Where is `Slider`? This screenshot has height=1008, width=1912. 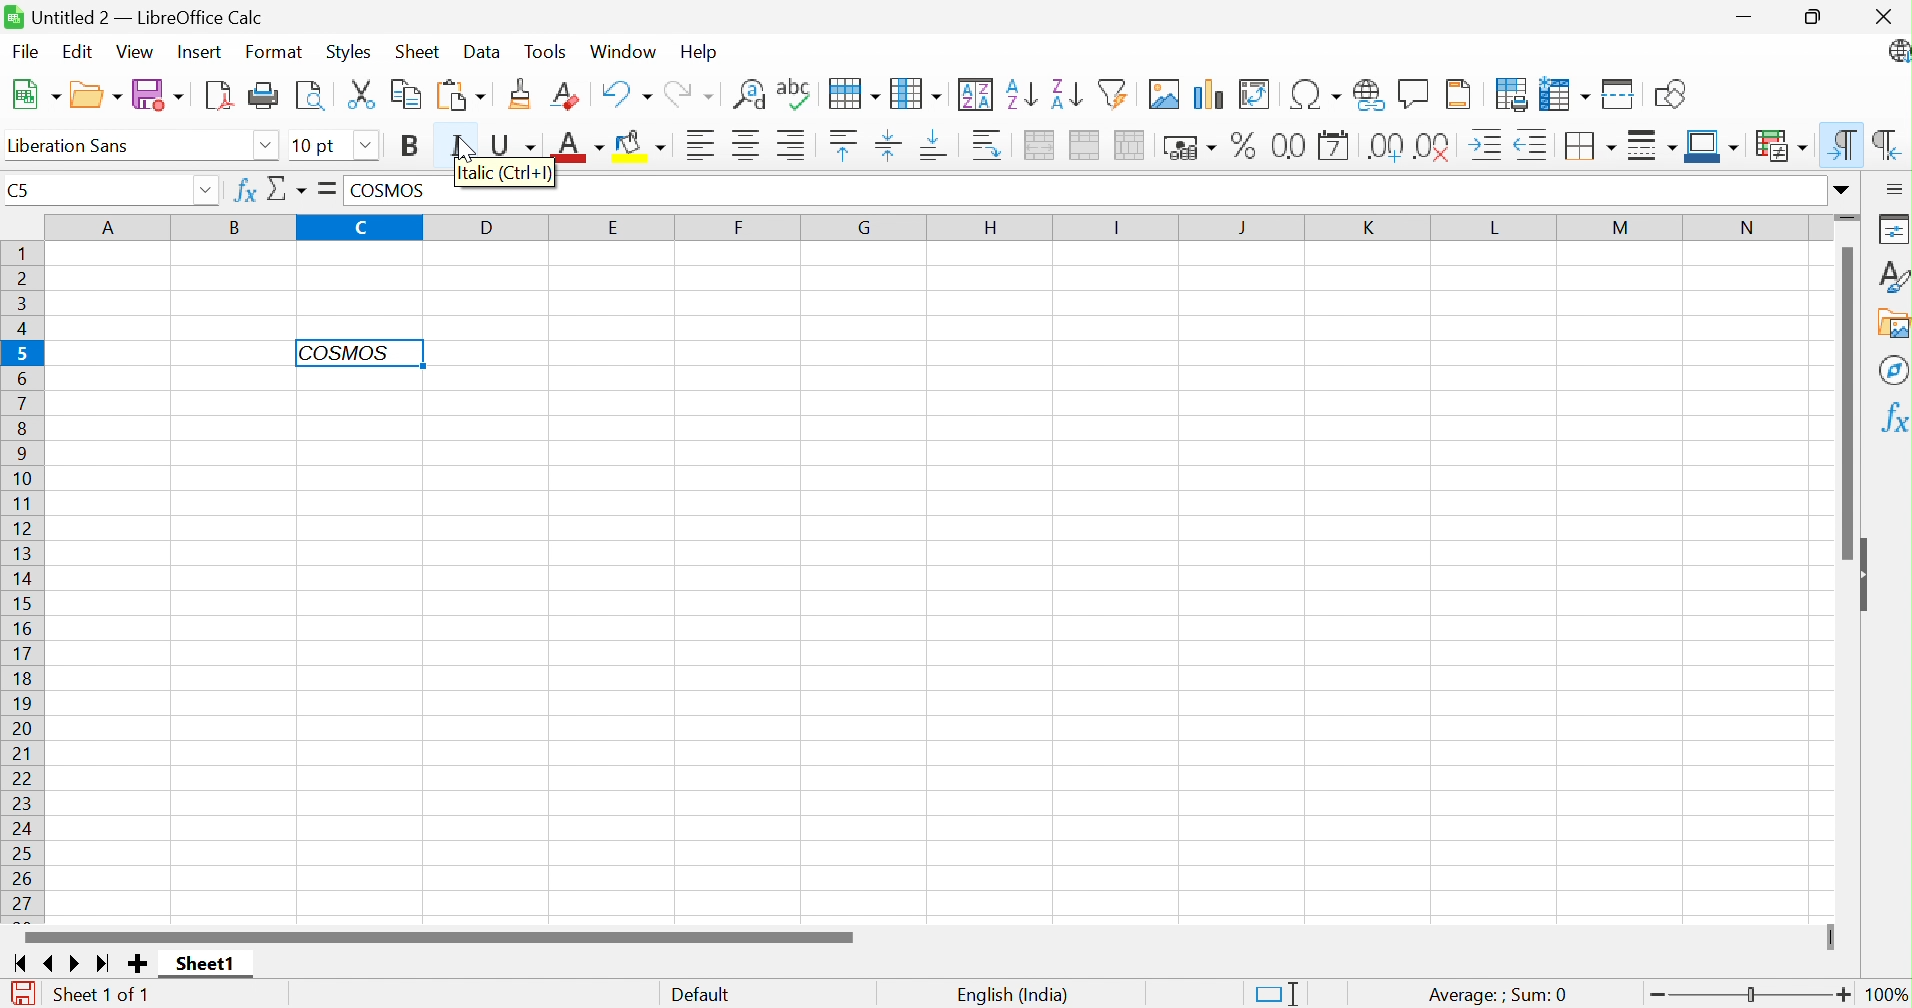 Slider is located at coordinates (1753, 995).